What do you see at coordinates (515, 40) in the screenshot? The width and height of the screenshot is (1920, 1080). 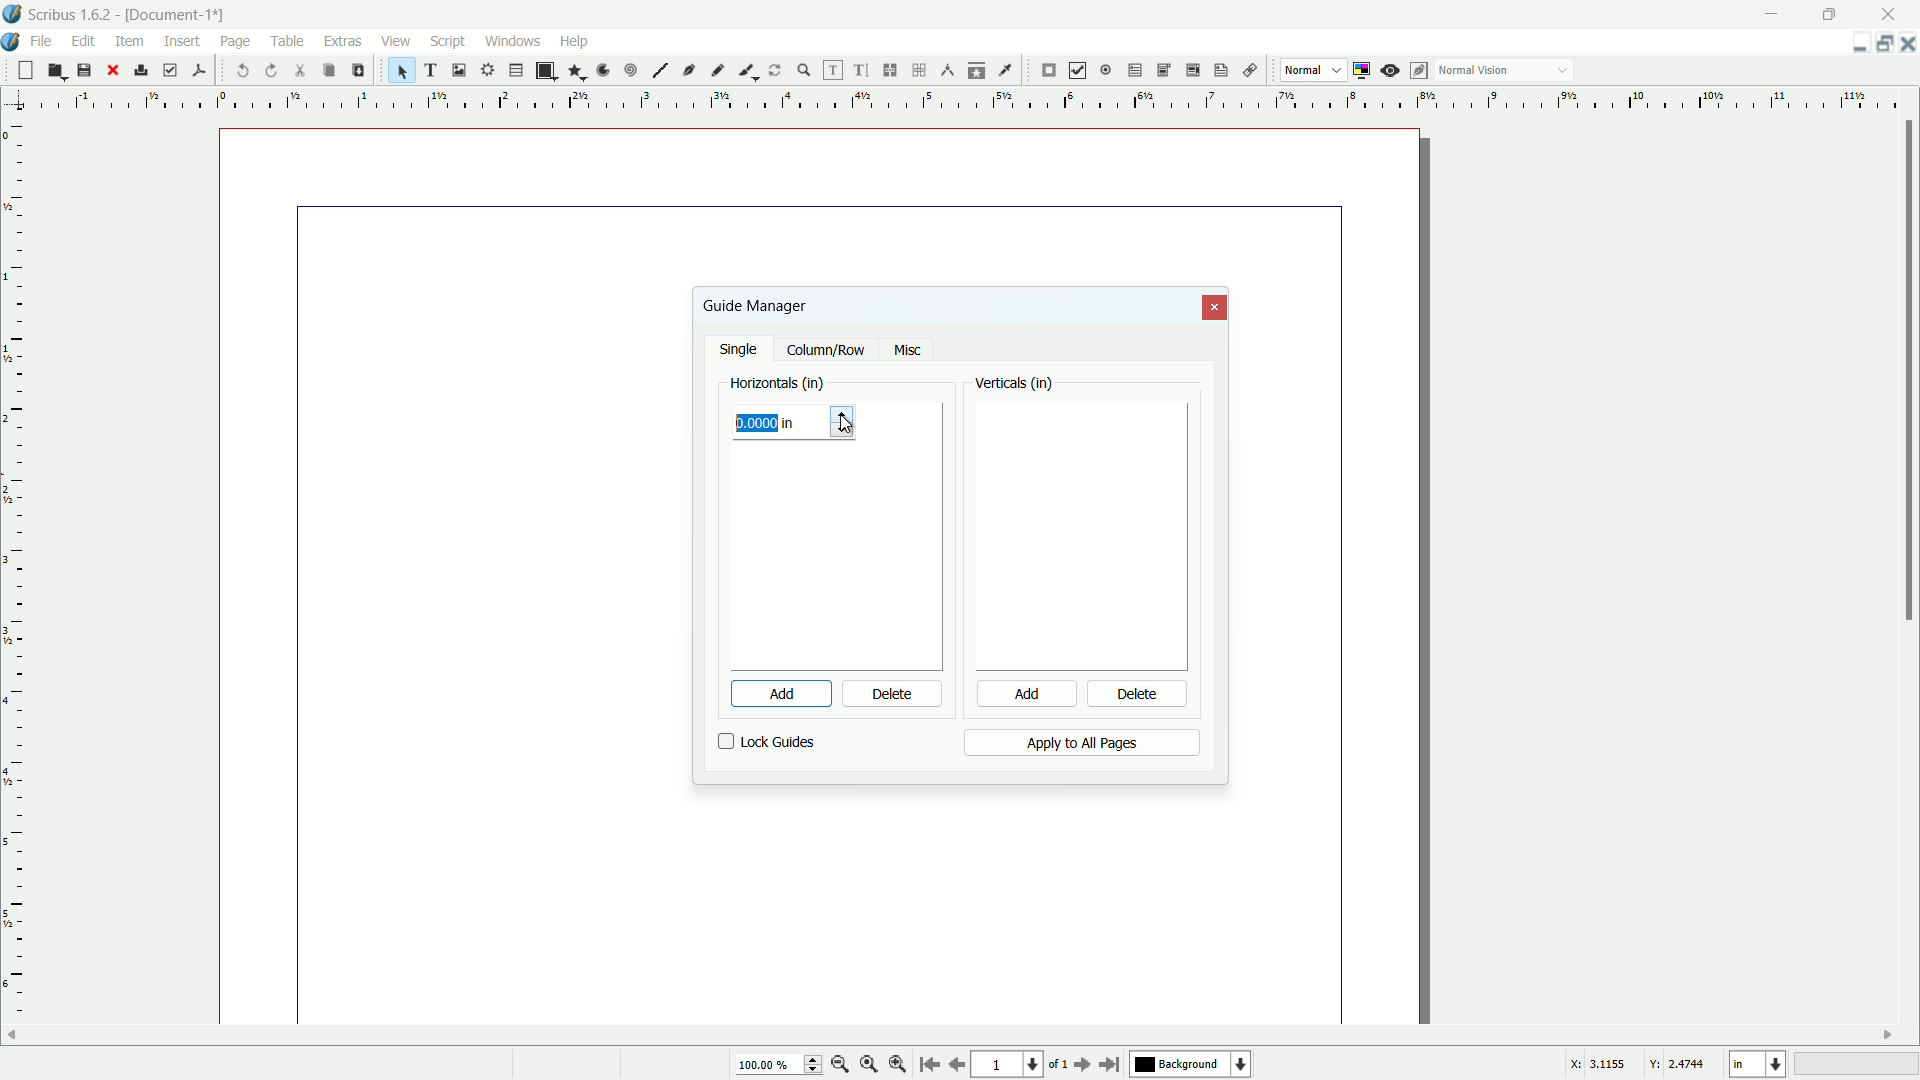 I see `windows menu` at bounding box center [515, 40].